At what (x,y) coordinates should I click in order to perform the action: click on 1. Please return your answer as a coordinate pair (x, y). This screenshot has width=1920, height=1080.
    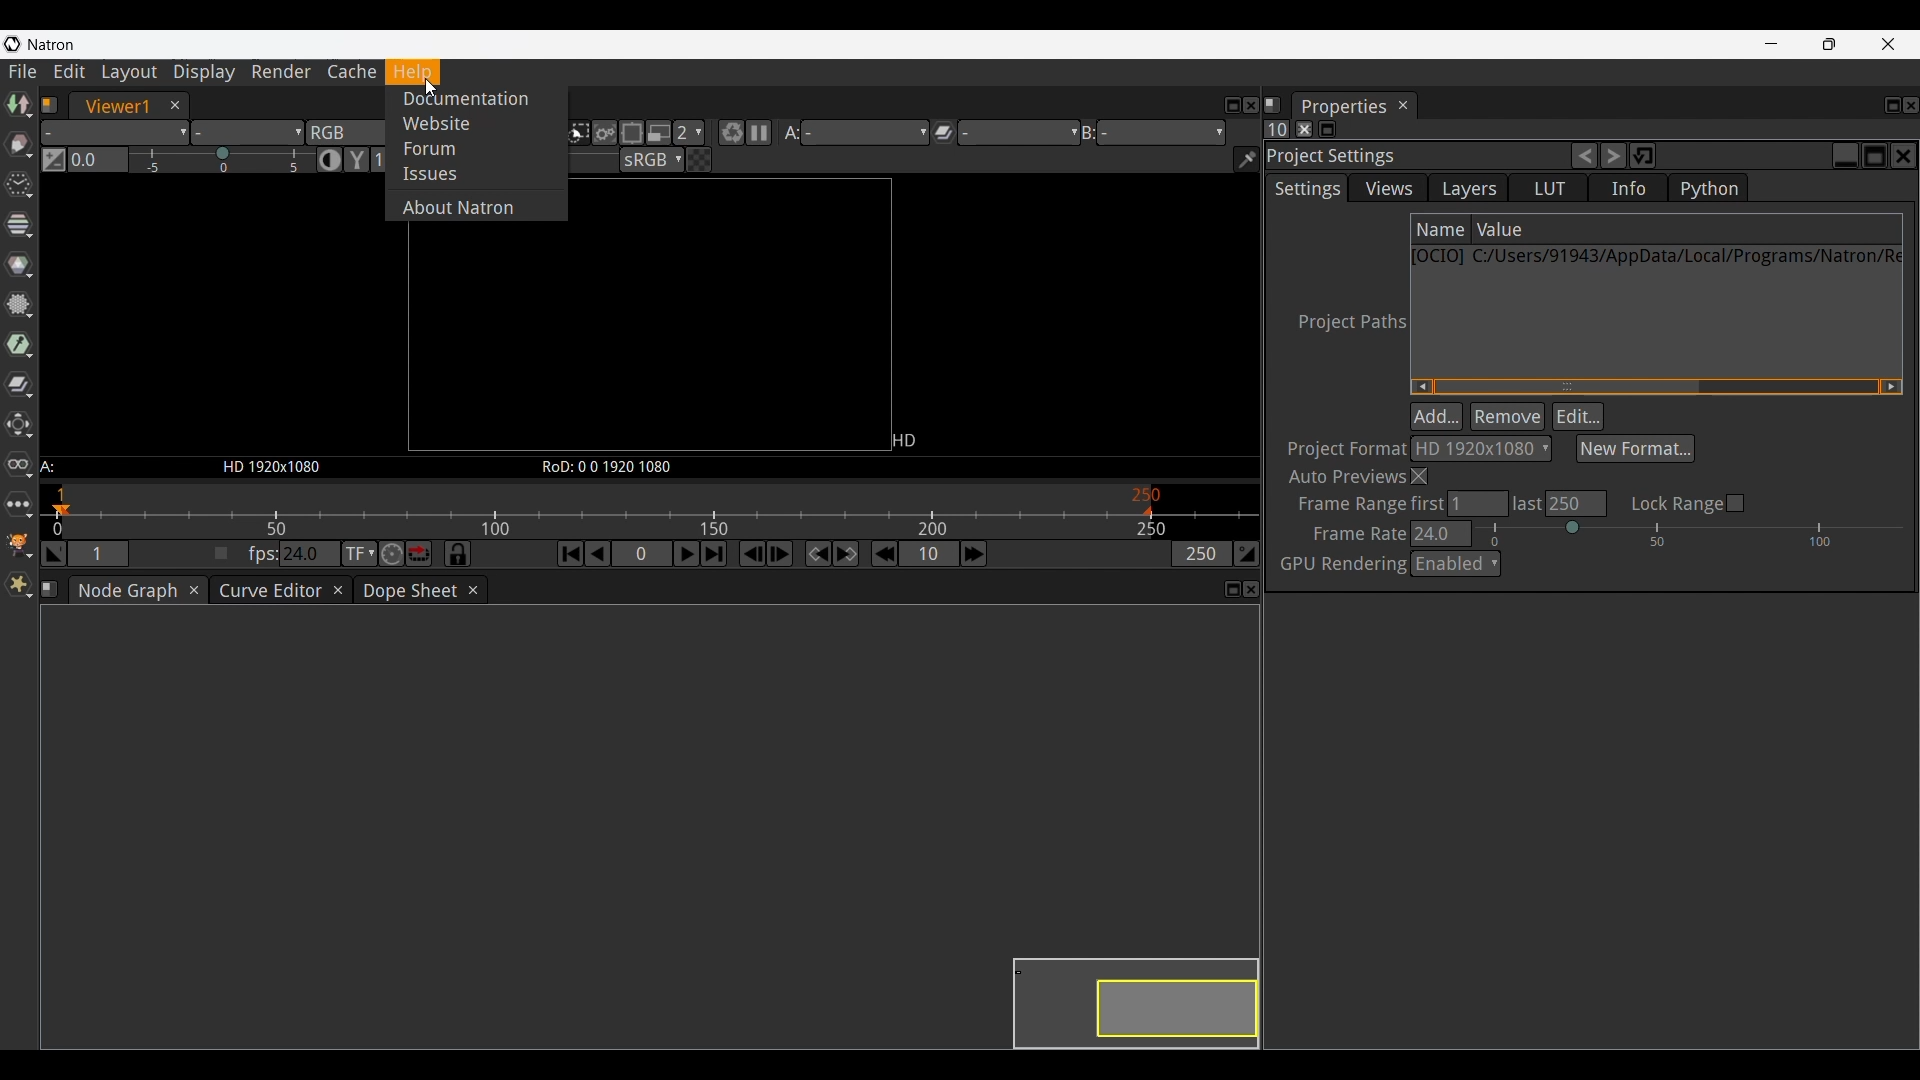
    Looking at the image, I should click on (98, 553).